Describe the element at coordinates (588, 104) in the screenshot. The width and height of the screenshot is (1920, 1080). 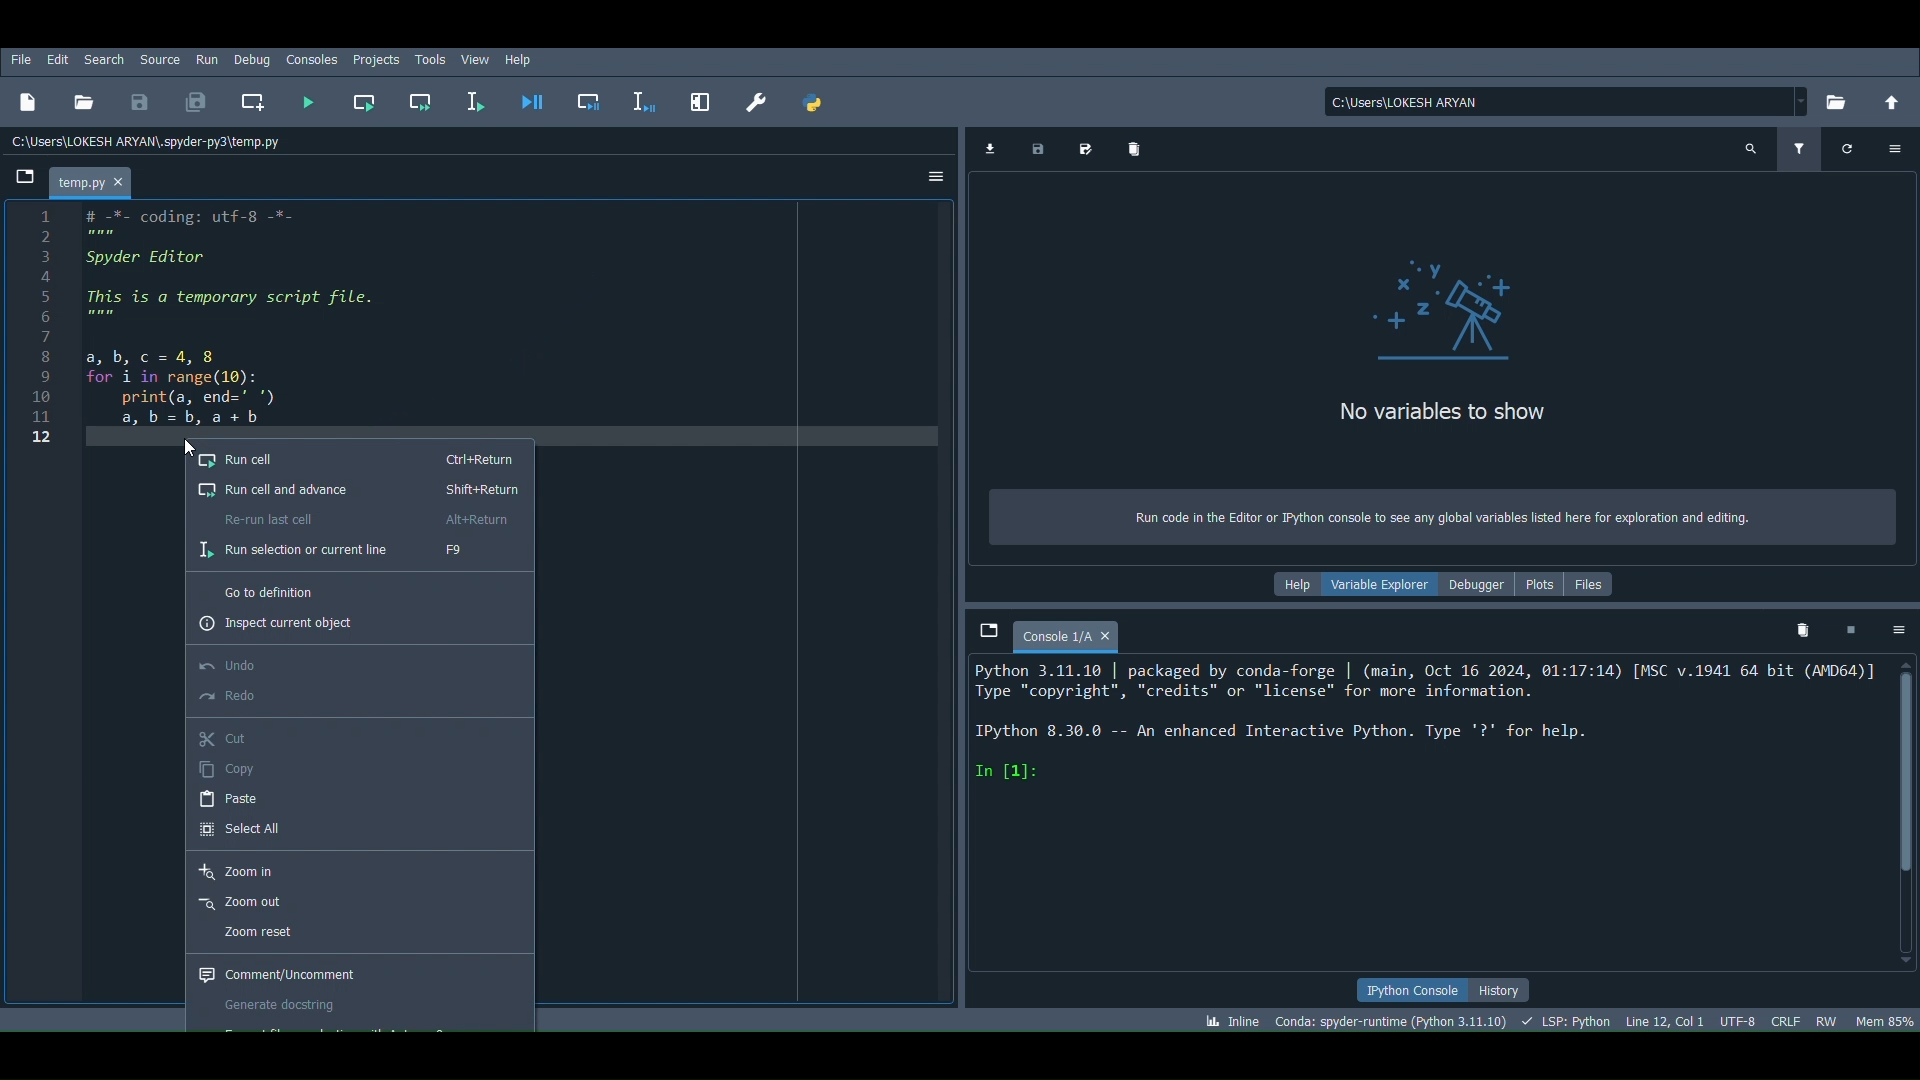
I see `Debug cell` at that location.